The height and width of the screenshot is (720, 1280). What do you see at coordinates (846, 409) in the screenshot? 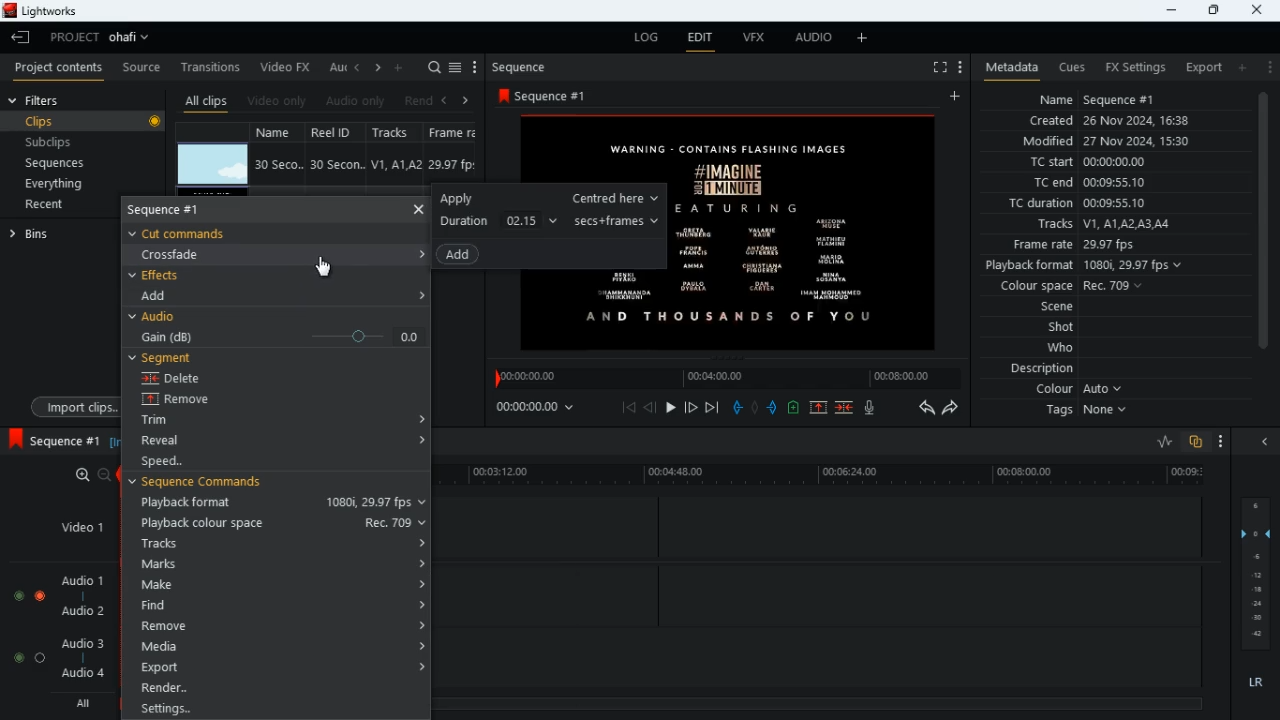
I see `merge` at bounding box center [846, 409].